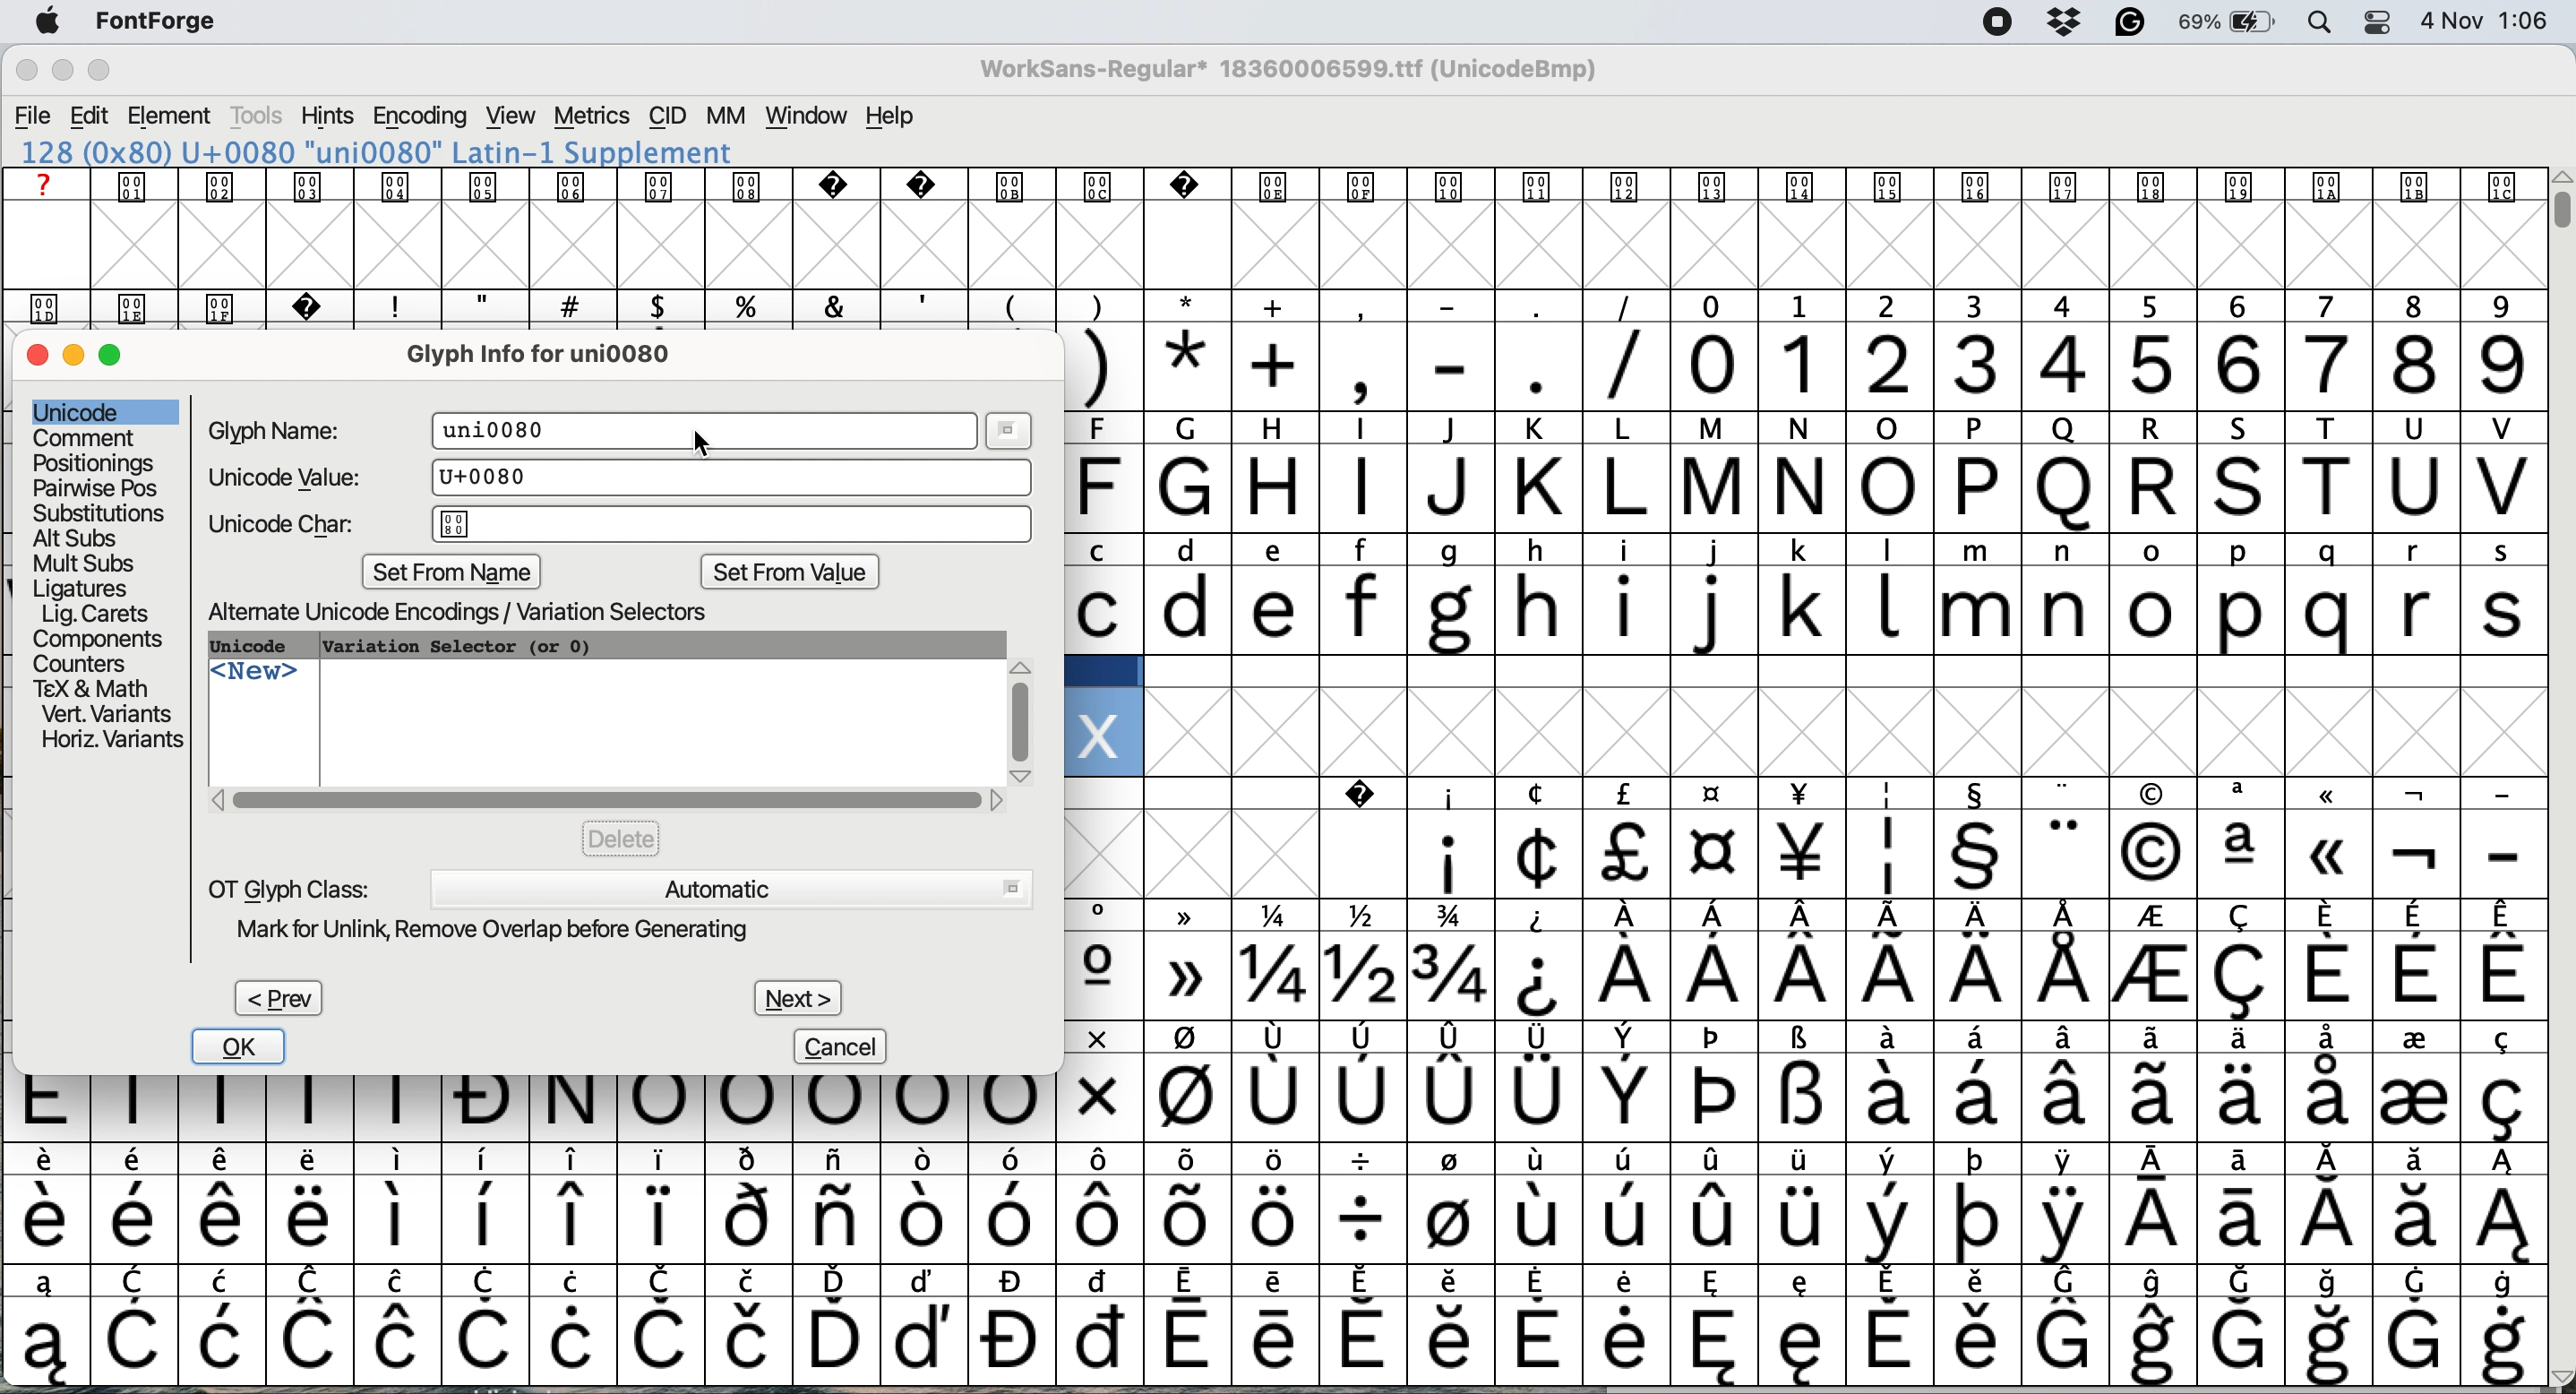 The width and height of the screenshot is (2576, 1394). I want to click on glyph name, so click(377, 431).